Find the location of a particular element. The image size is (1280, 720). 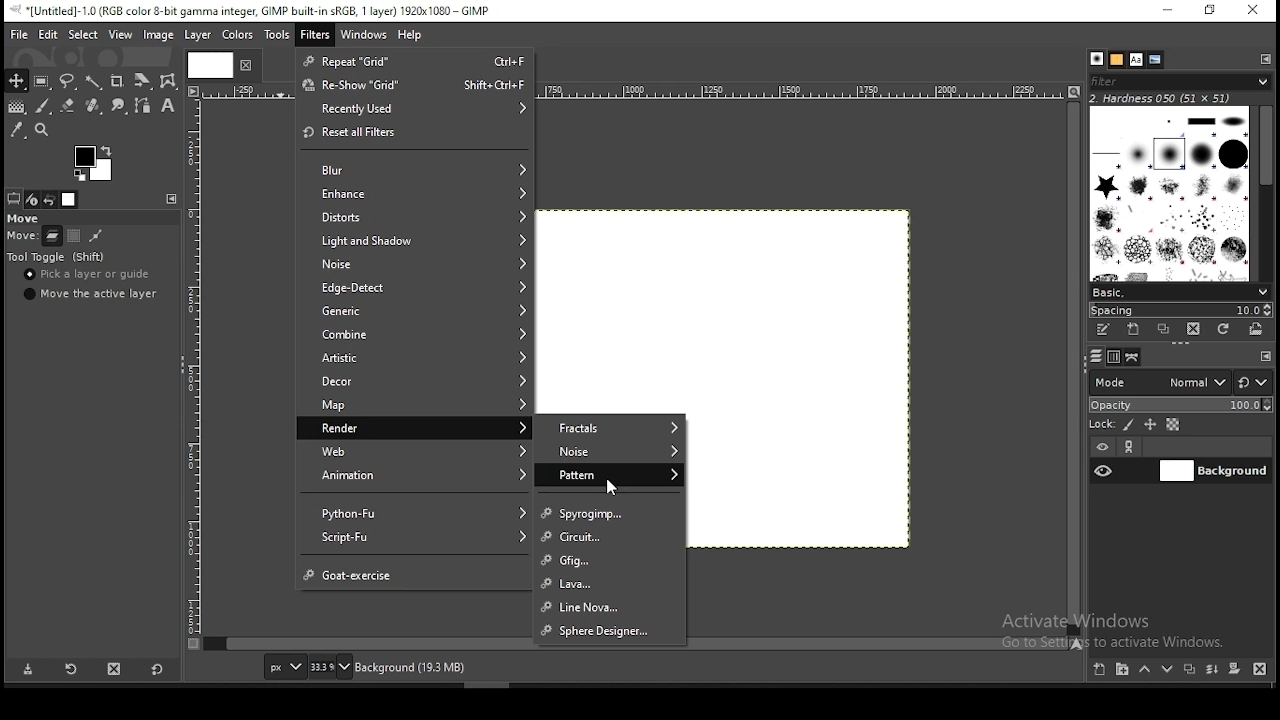

reset all filters is located at coordinates (415, 134).